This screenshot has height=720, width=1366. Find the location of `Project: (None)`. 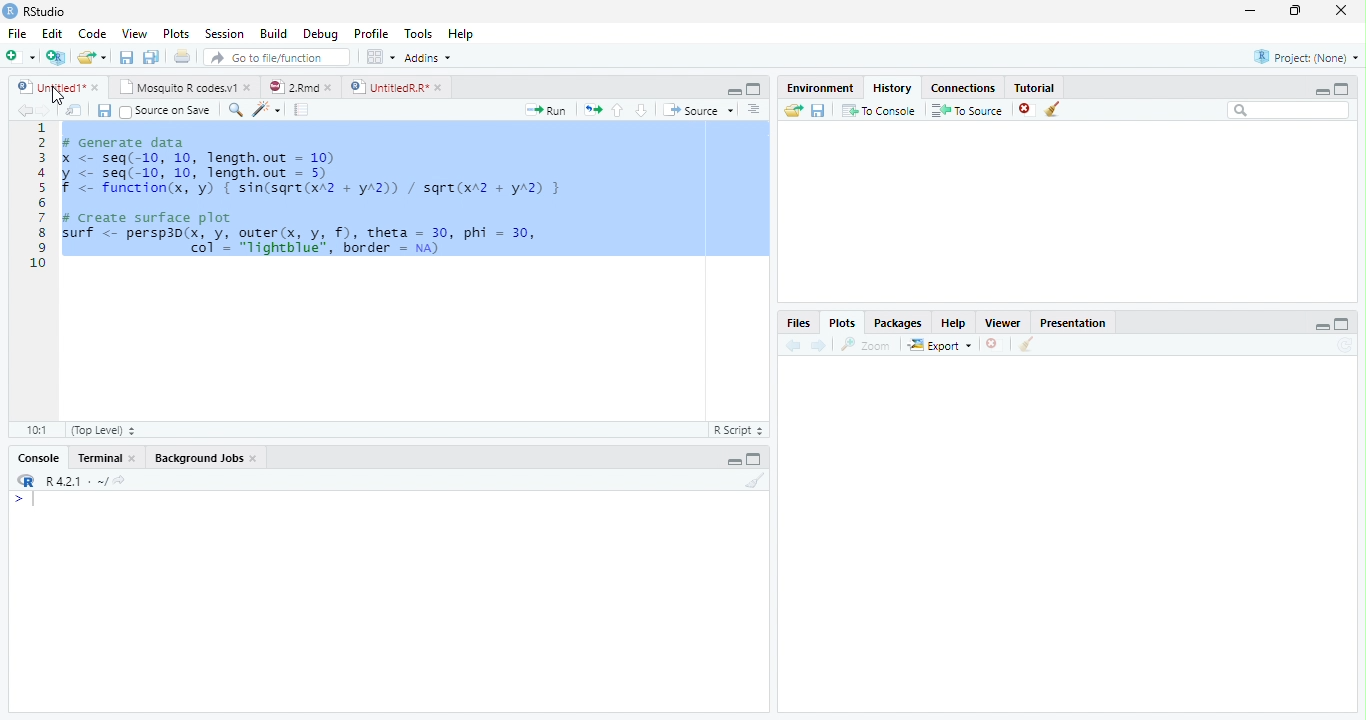

Project: (None) is located at coordinates (1306, 57).